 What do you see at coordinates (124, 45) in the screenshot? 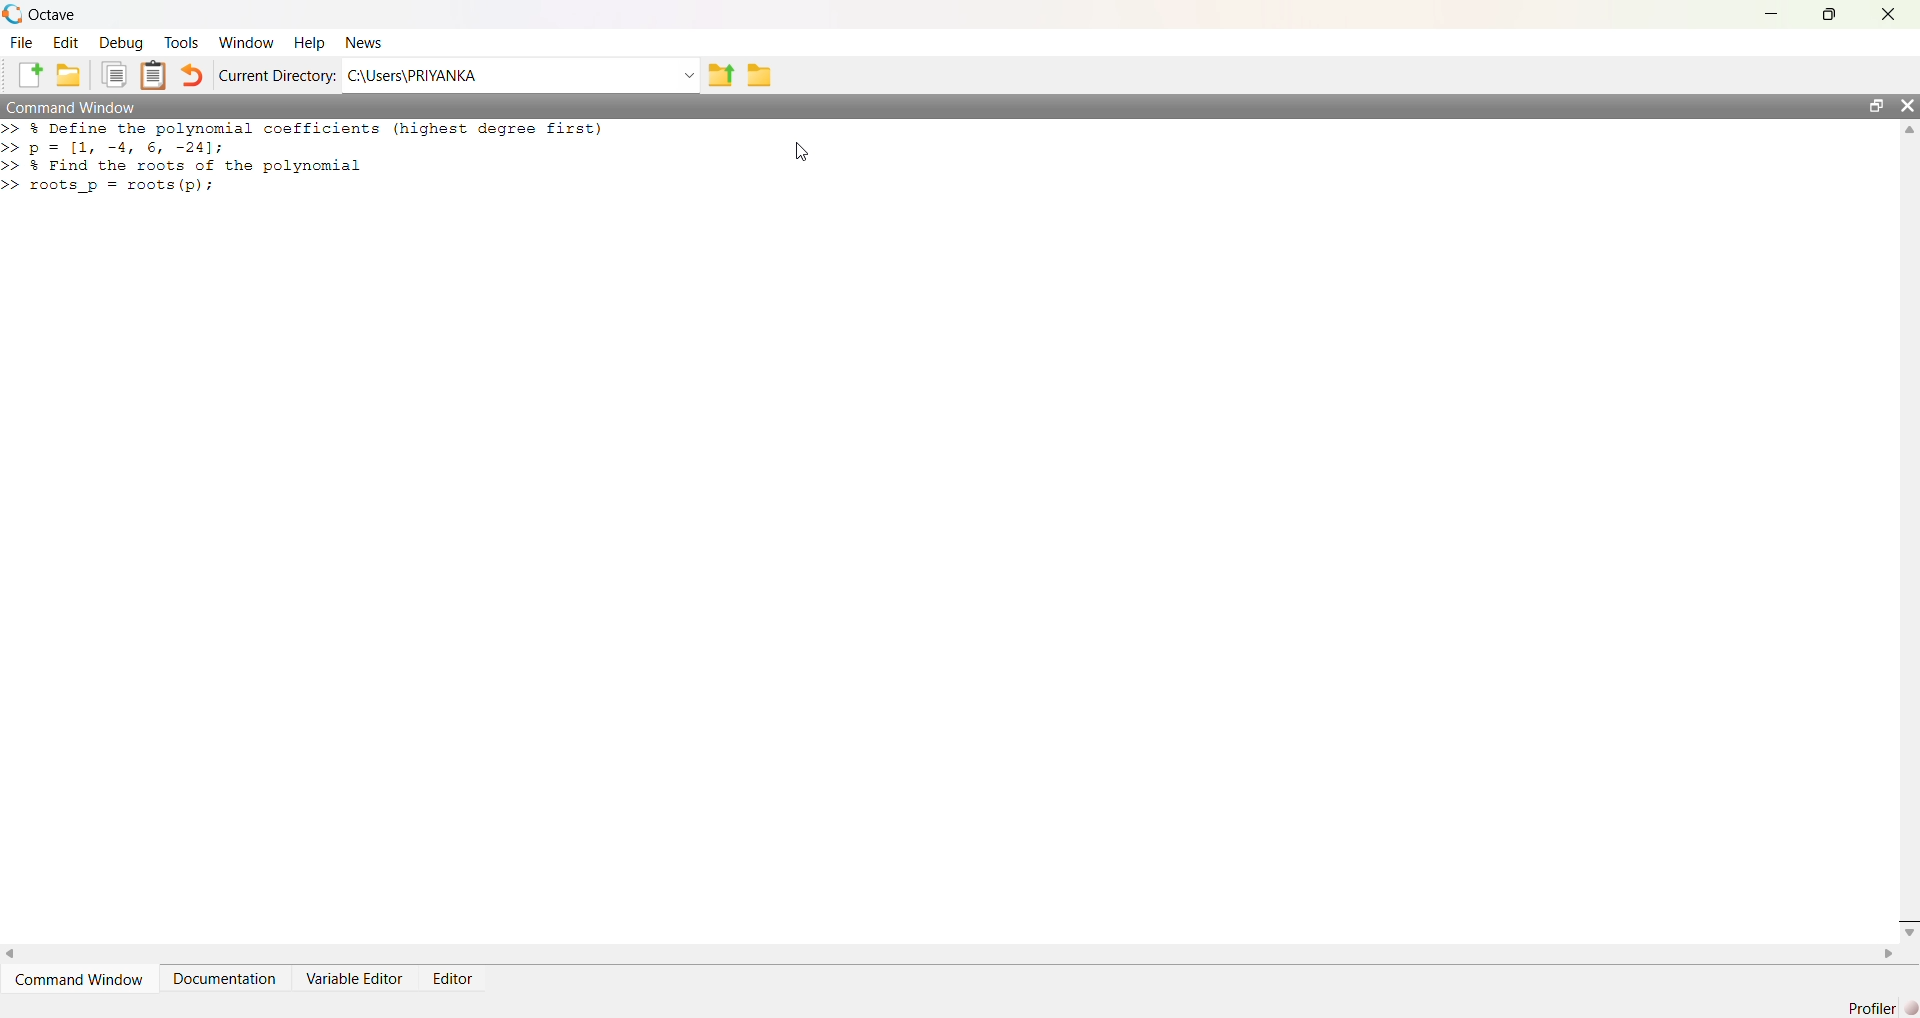
I see `Debug` at bounding box center [124, 45].